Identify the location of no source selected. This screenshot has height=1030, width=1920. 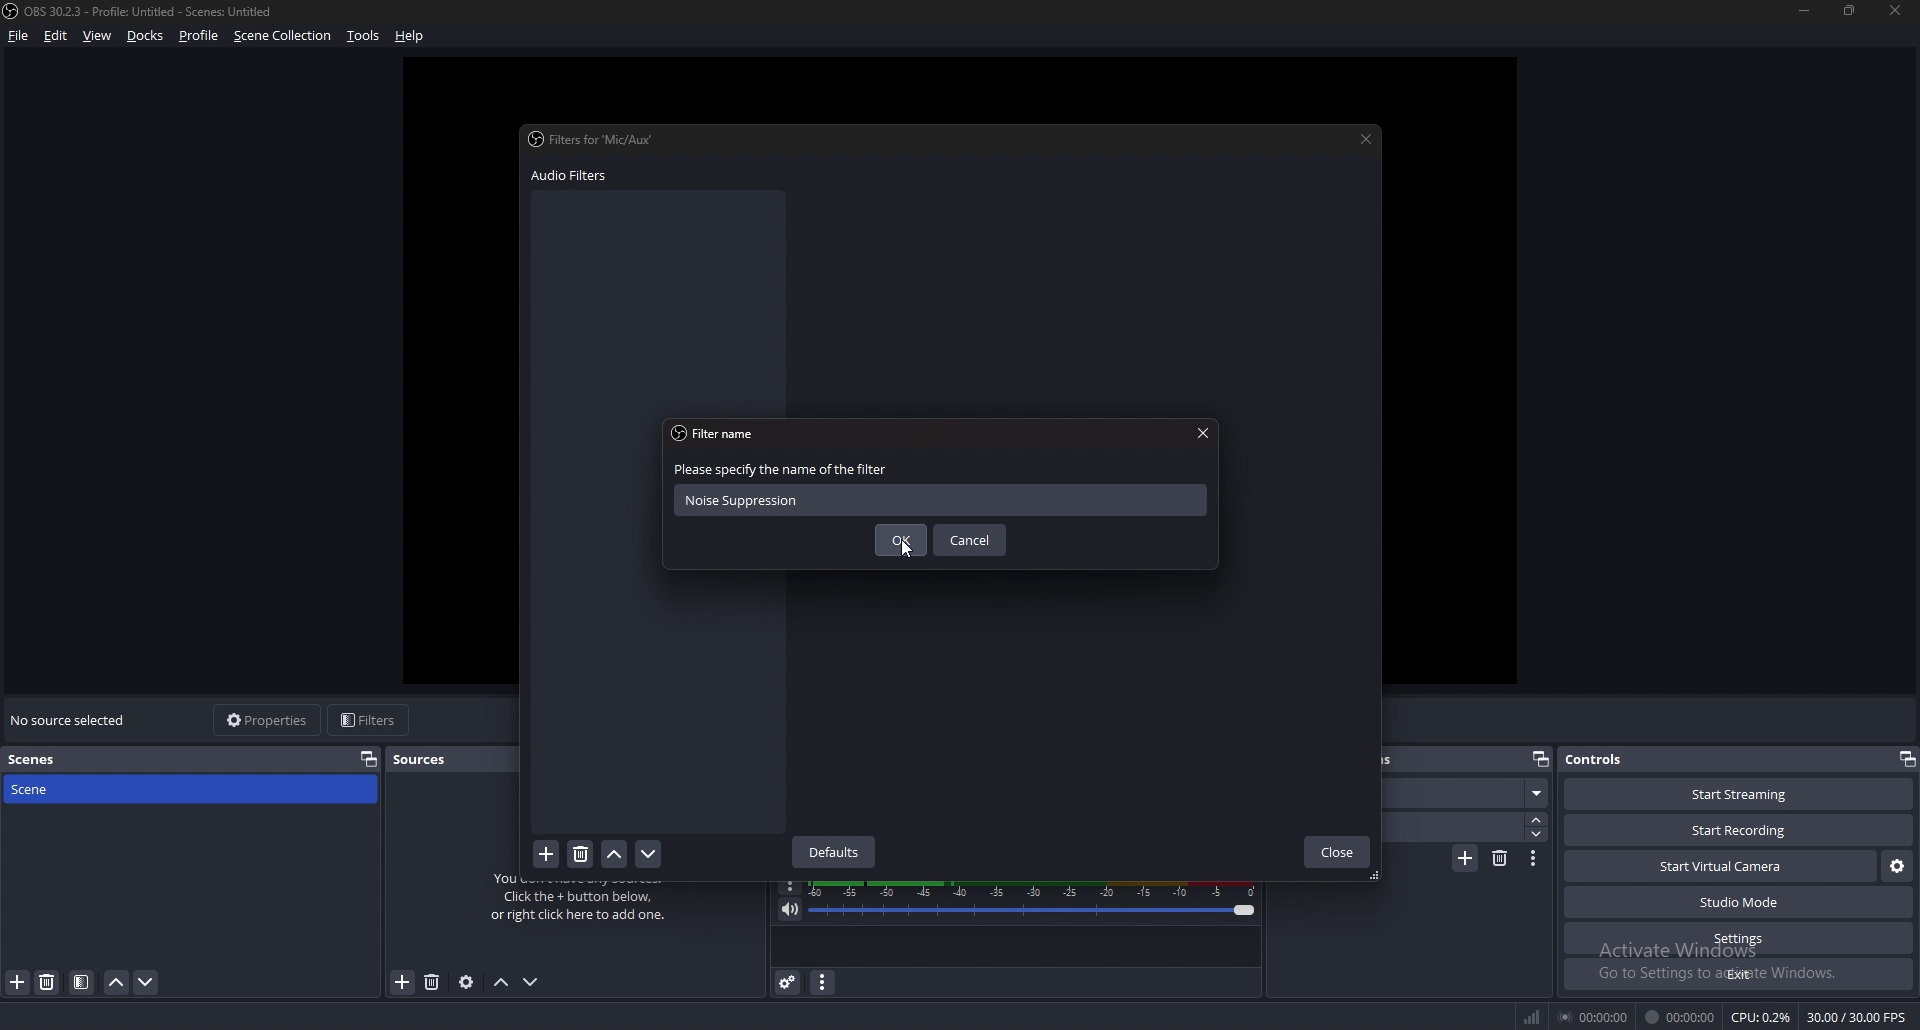
(70, 719).